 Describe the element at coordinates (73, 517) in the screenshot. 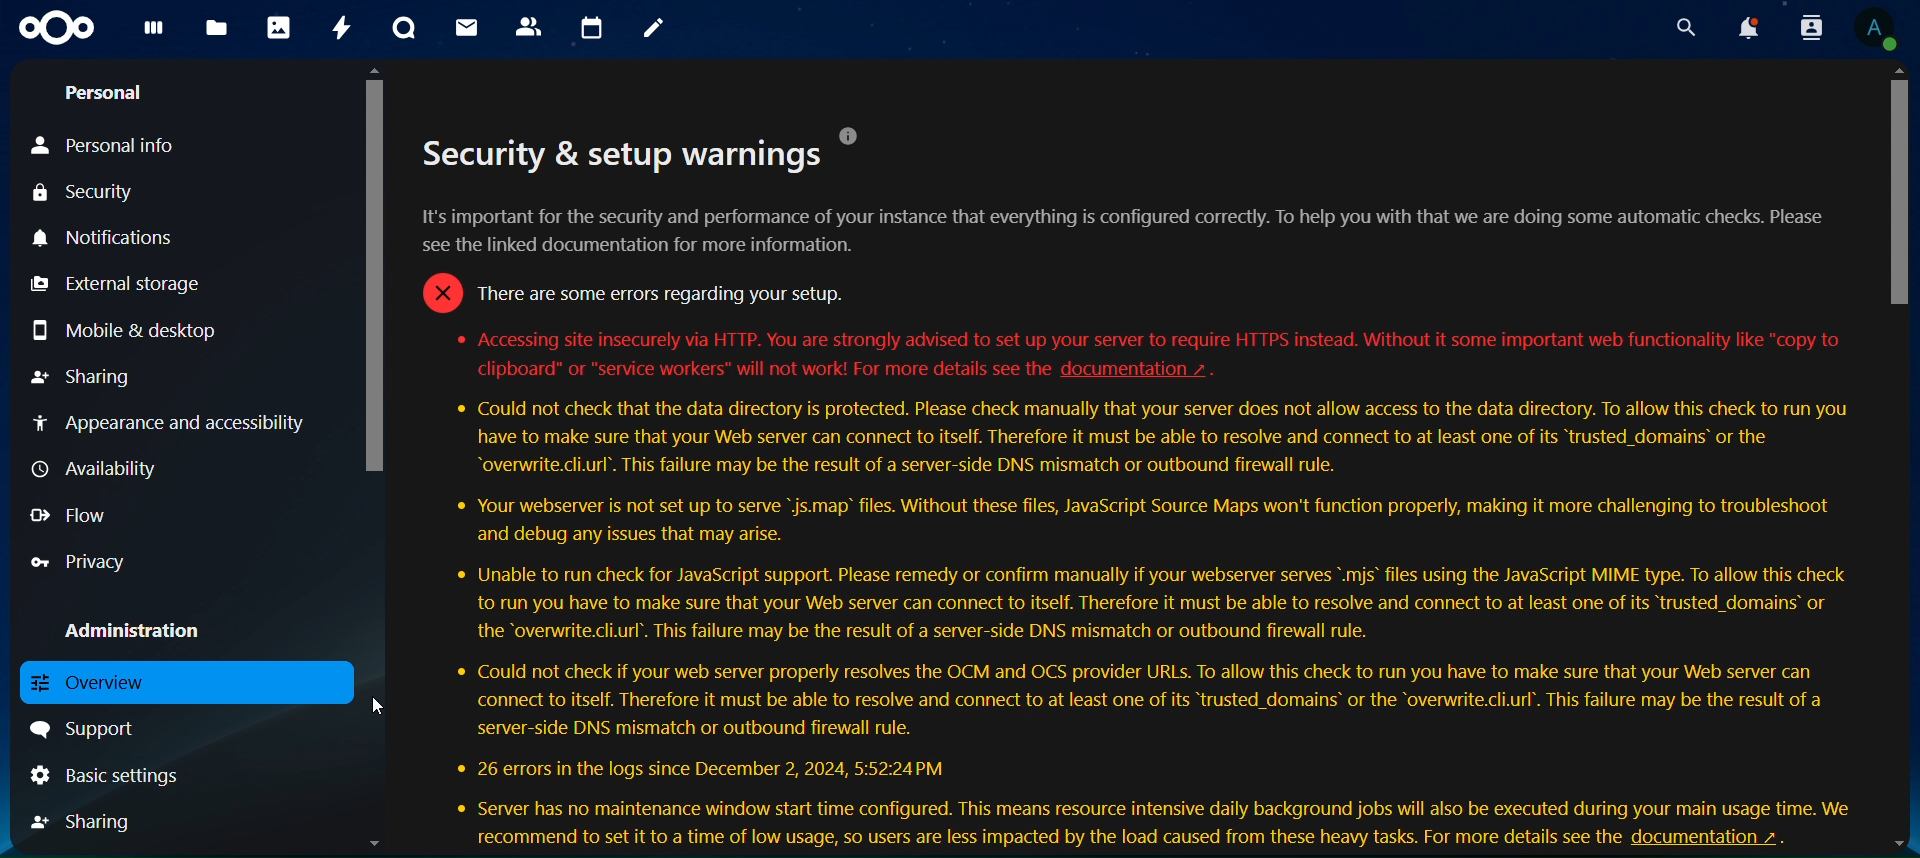

I see `flow` at that location.